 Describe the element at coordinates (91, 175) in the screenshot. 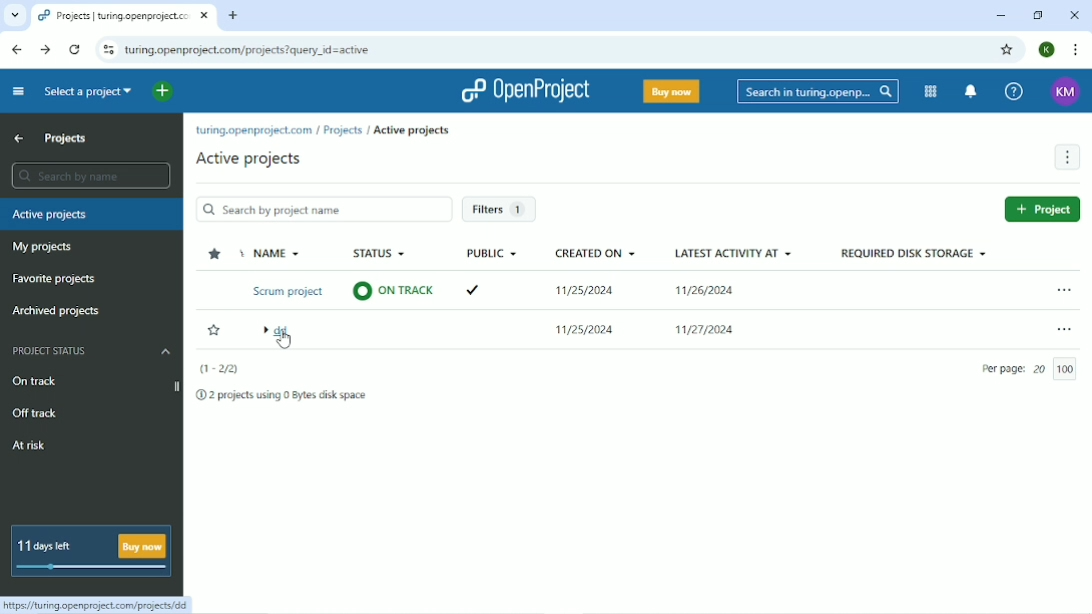

I see `Search by name` at that location.